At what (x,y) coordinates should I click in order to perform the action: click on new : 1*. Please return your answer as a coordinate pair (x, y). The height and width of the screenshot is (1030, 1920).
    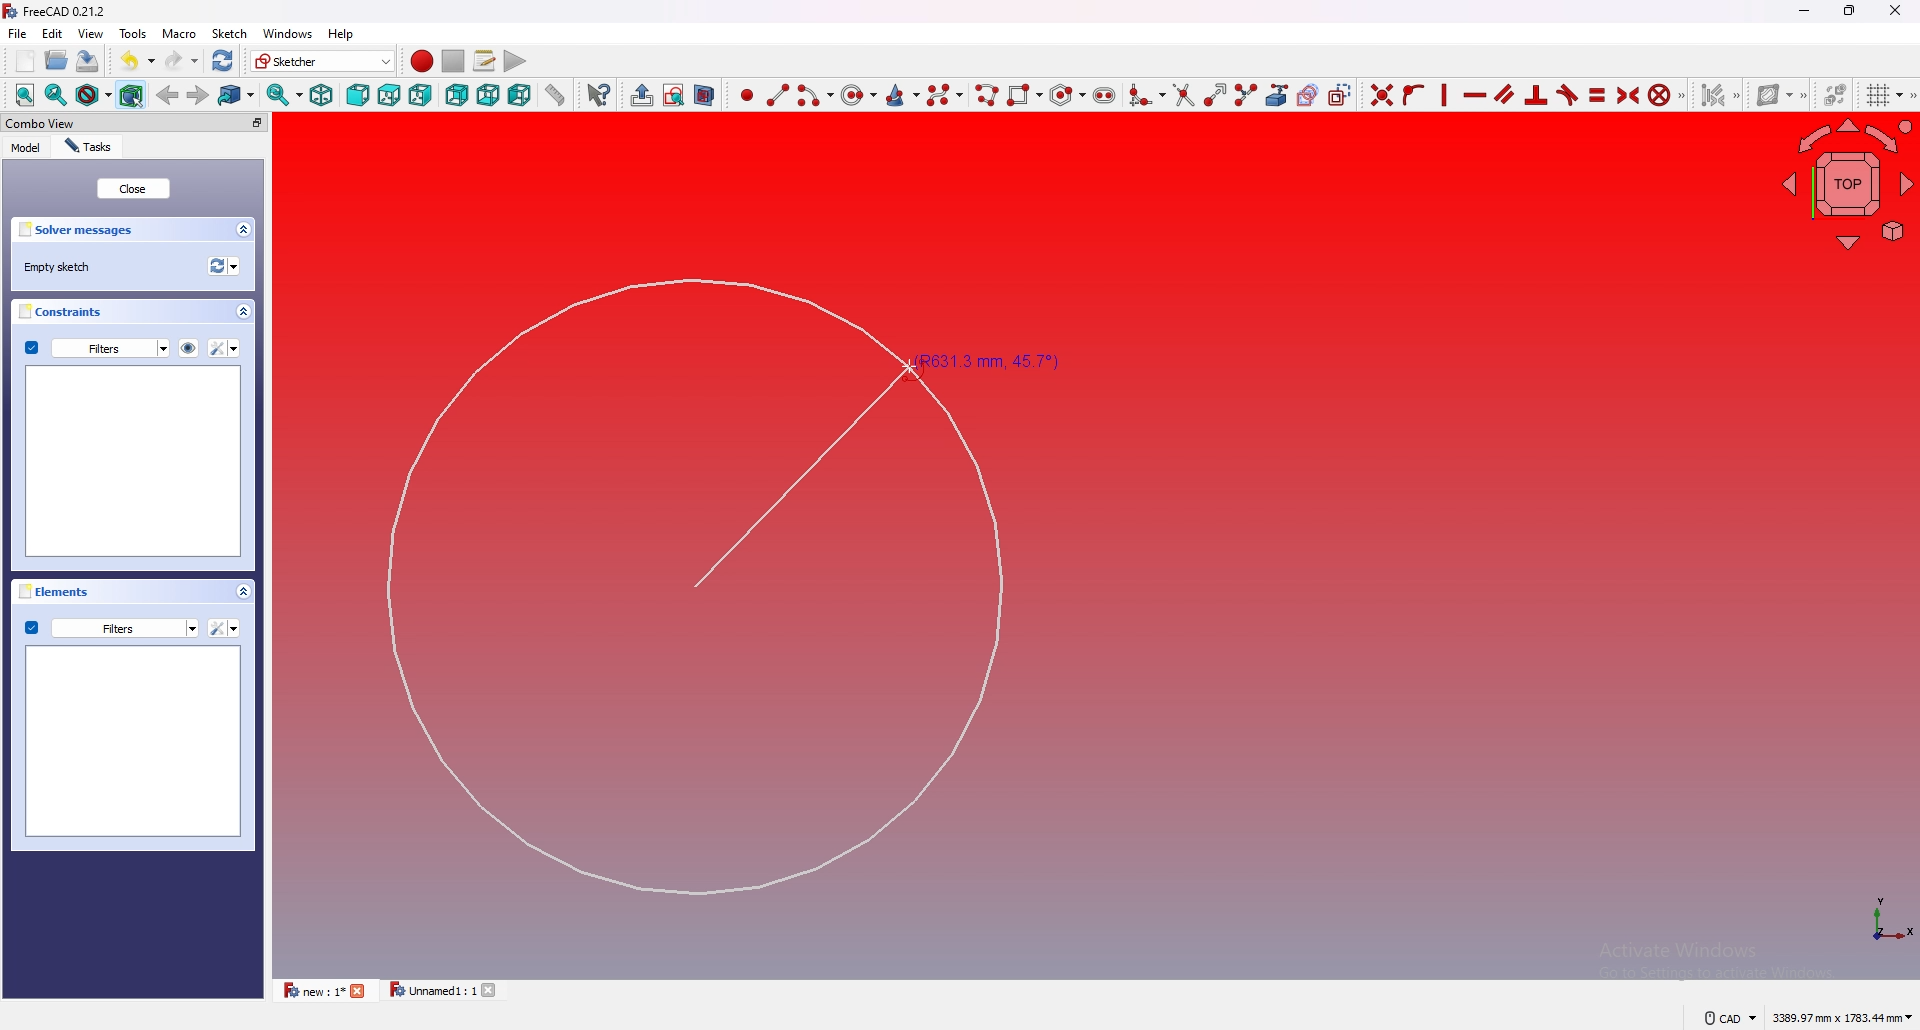
    Looking at the image, I should click on (312, 990).